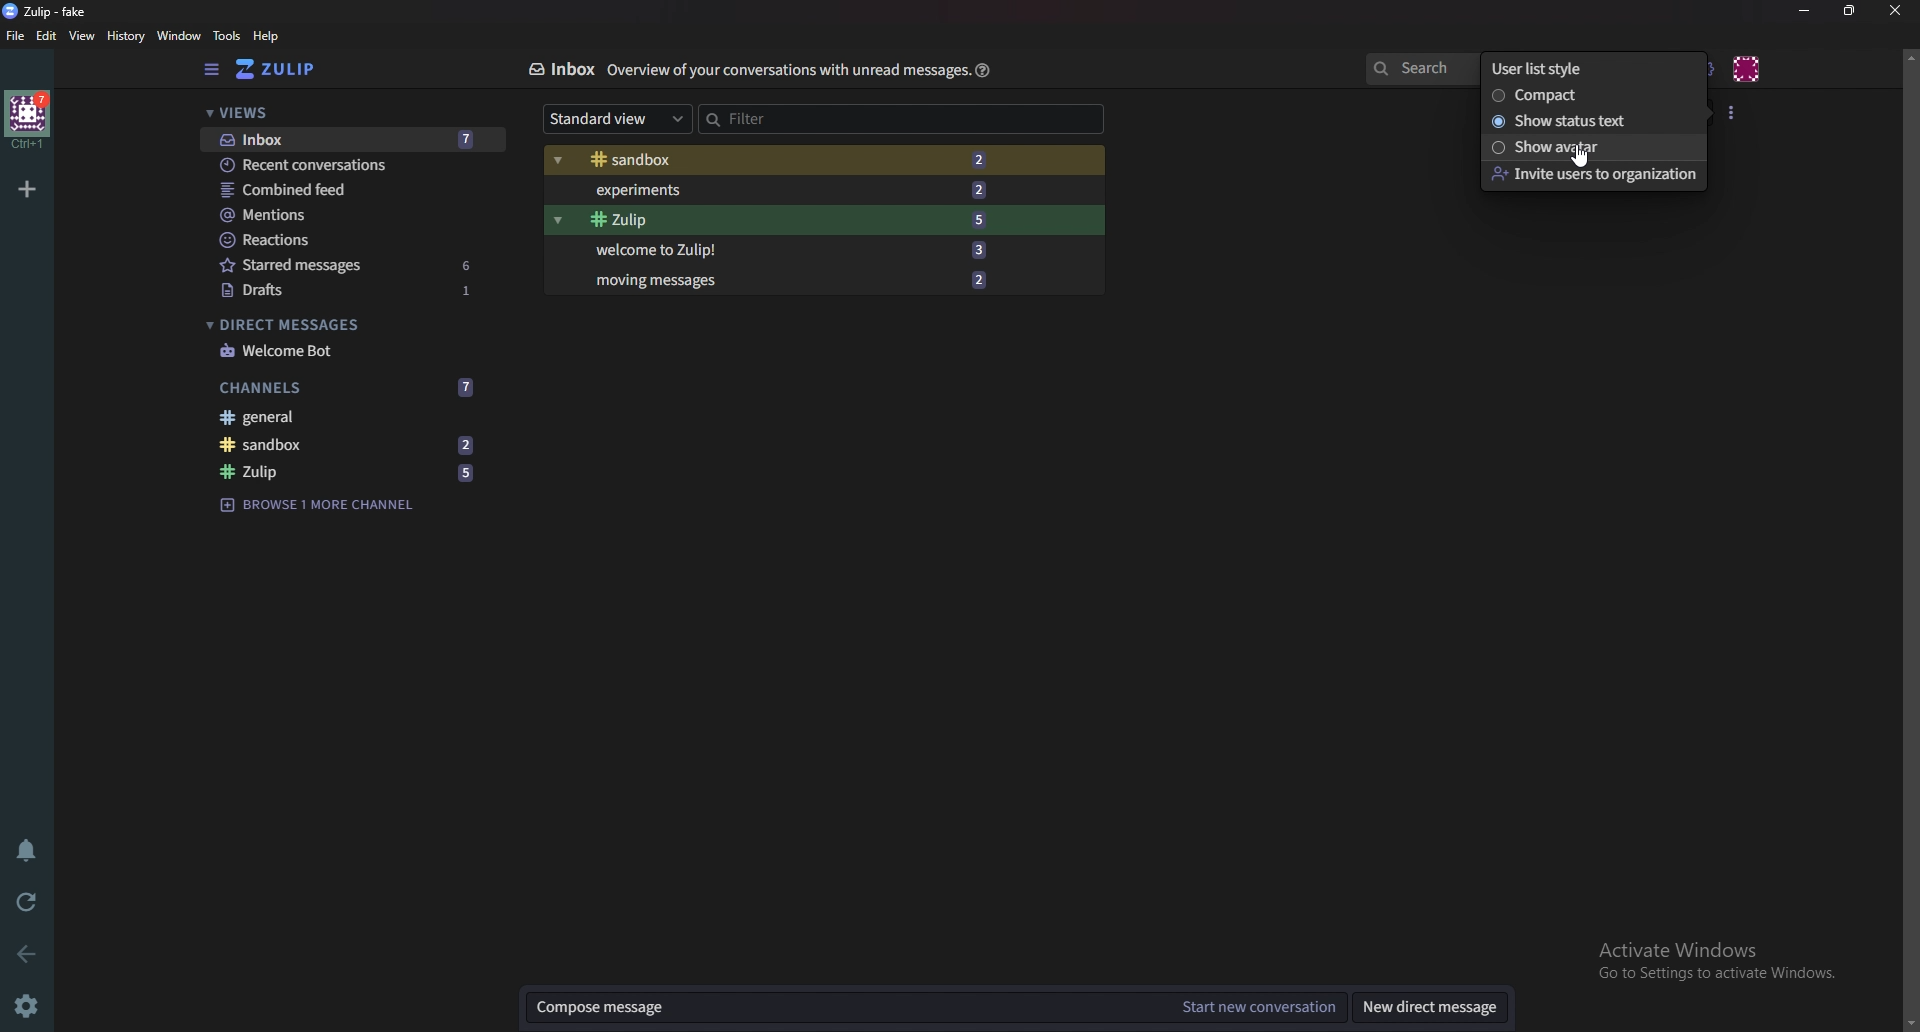  I want to click on resize, so click(1851, 12).